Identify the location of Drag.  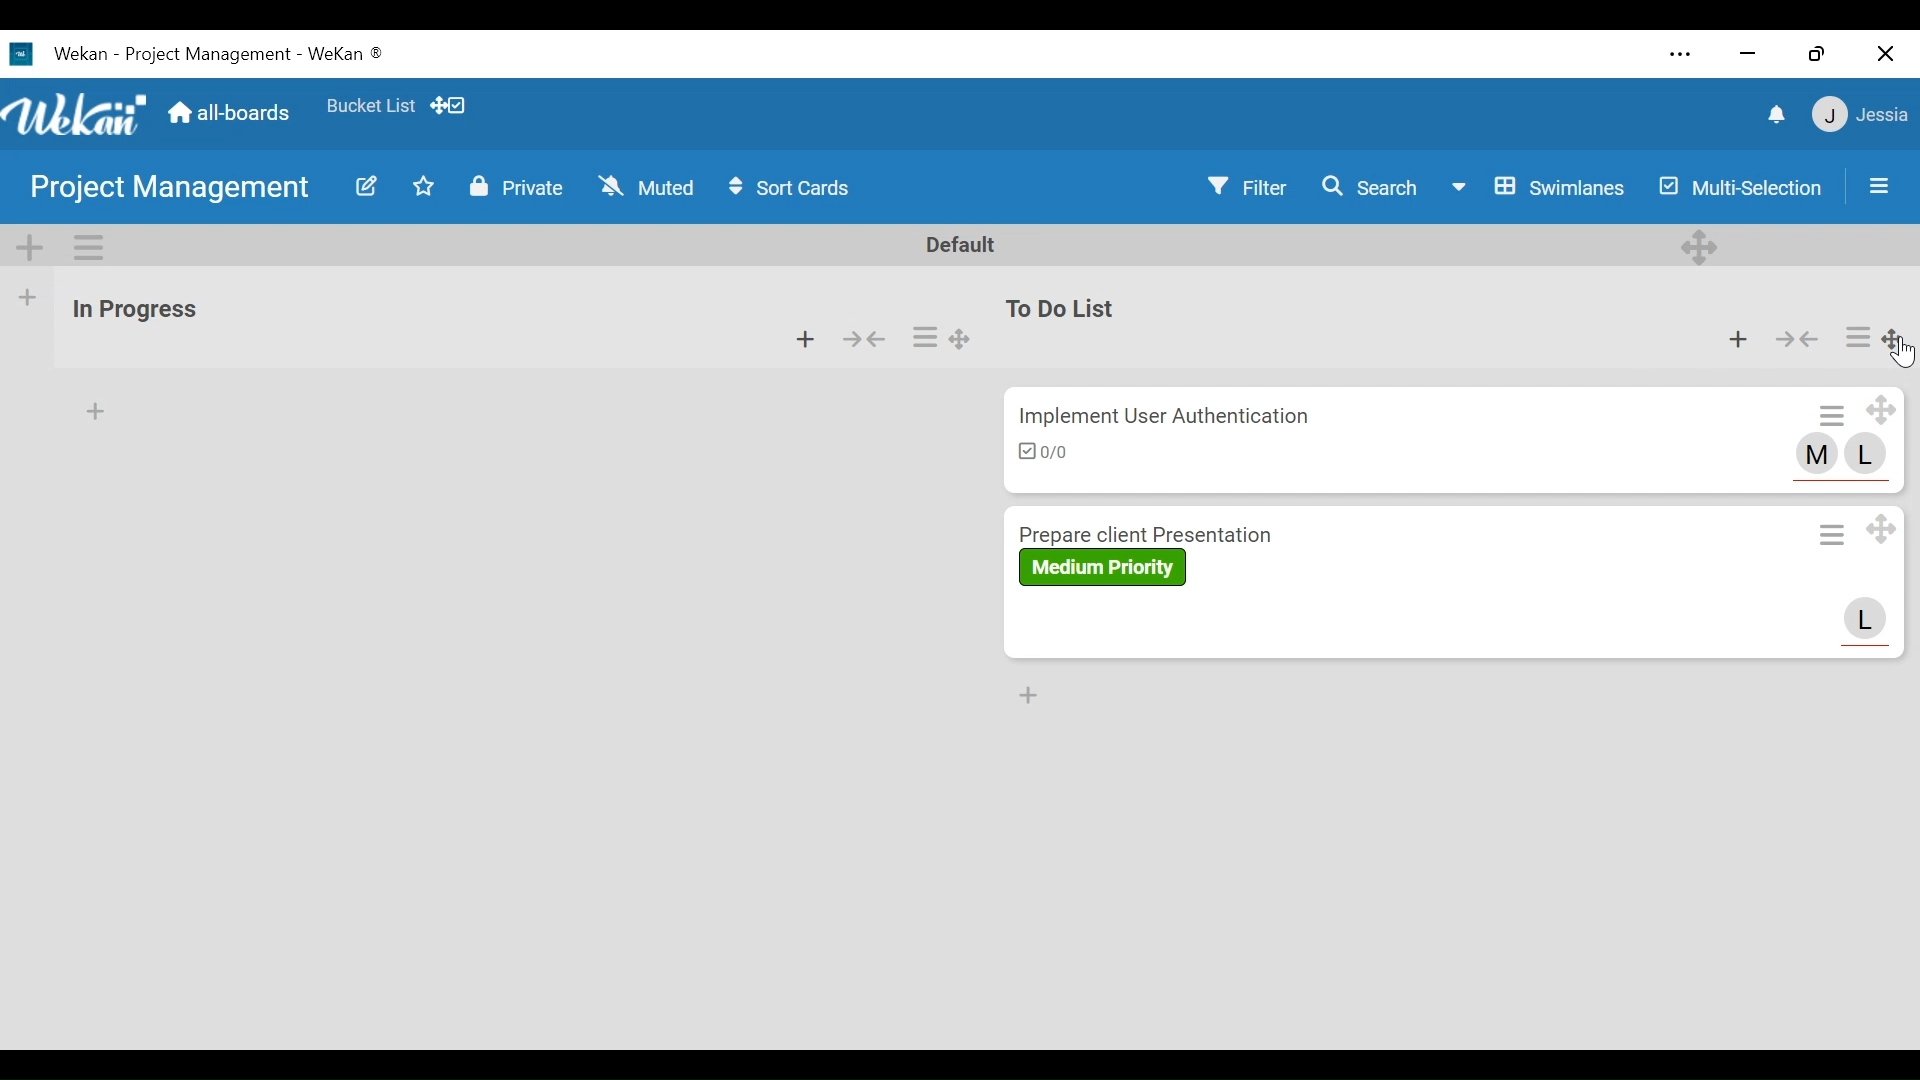
(962, 335).